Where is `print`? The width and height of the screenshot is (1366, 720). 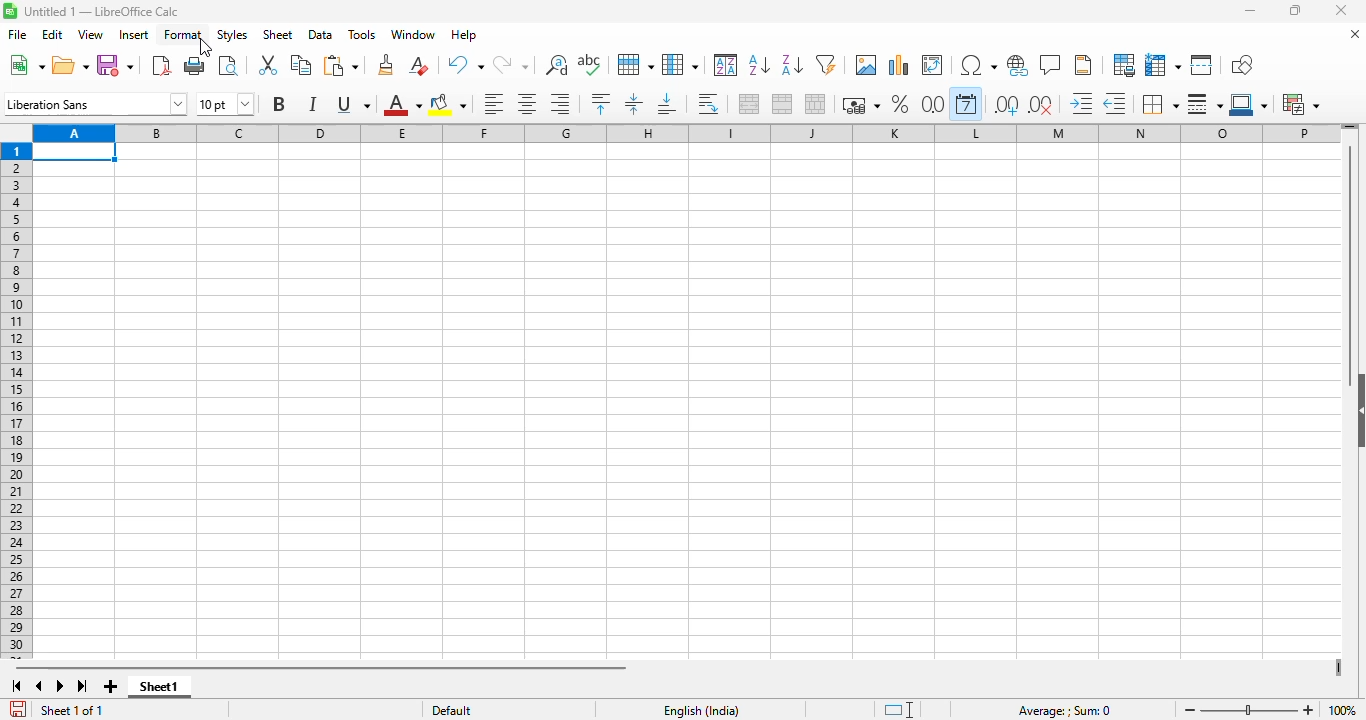 print is located at coordinates (196, 66).